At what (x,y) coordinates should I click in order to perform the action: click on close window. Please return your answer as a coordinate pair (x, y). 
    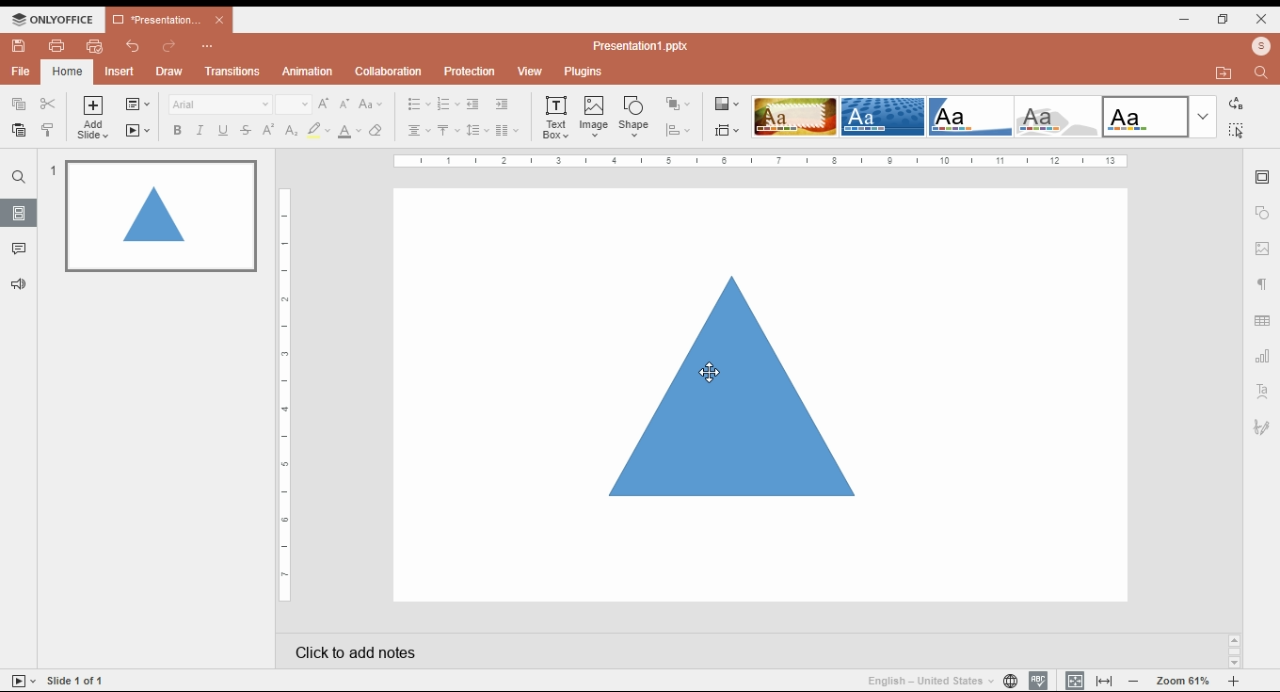
    Looking at the image, I should click on (1262, 20).